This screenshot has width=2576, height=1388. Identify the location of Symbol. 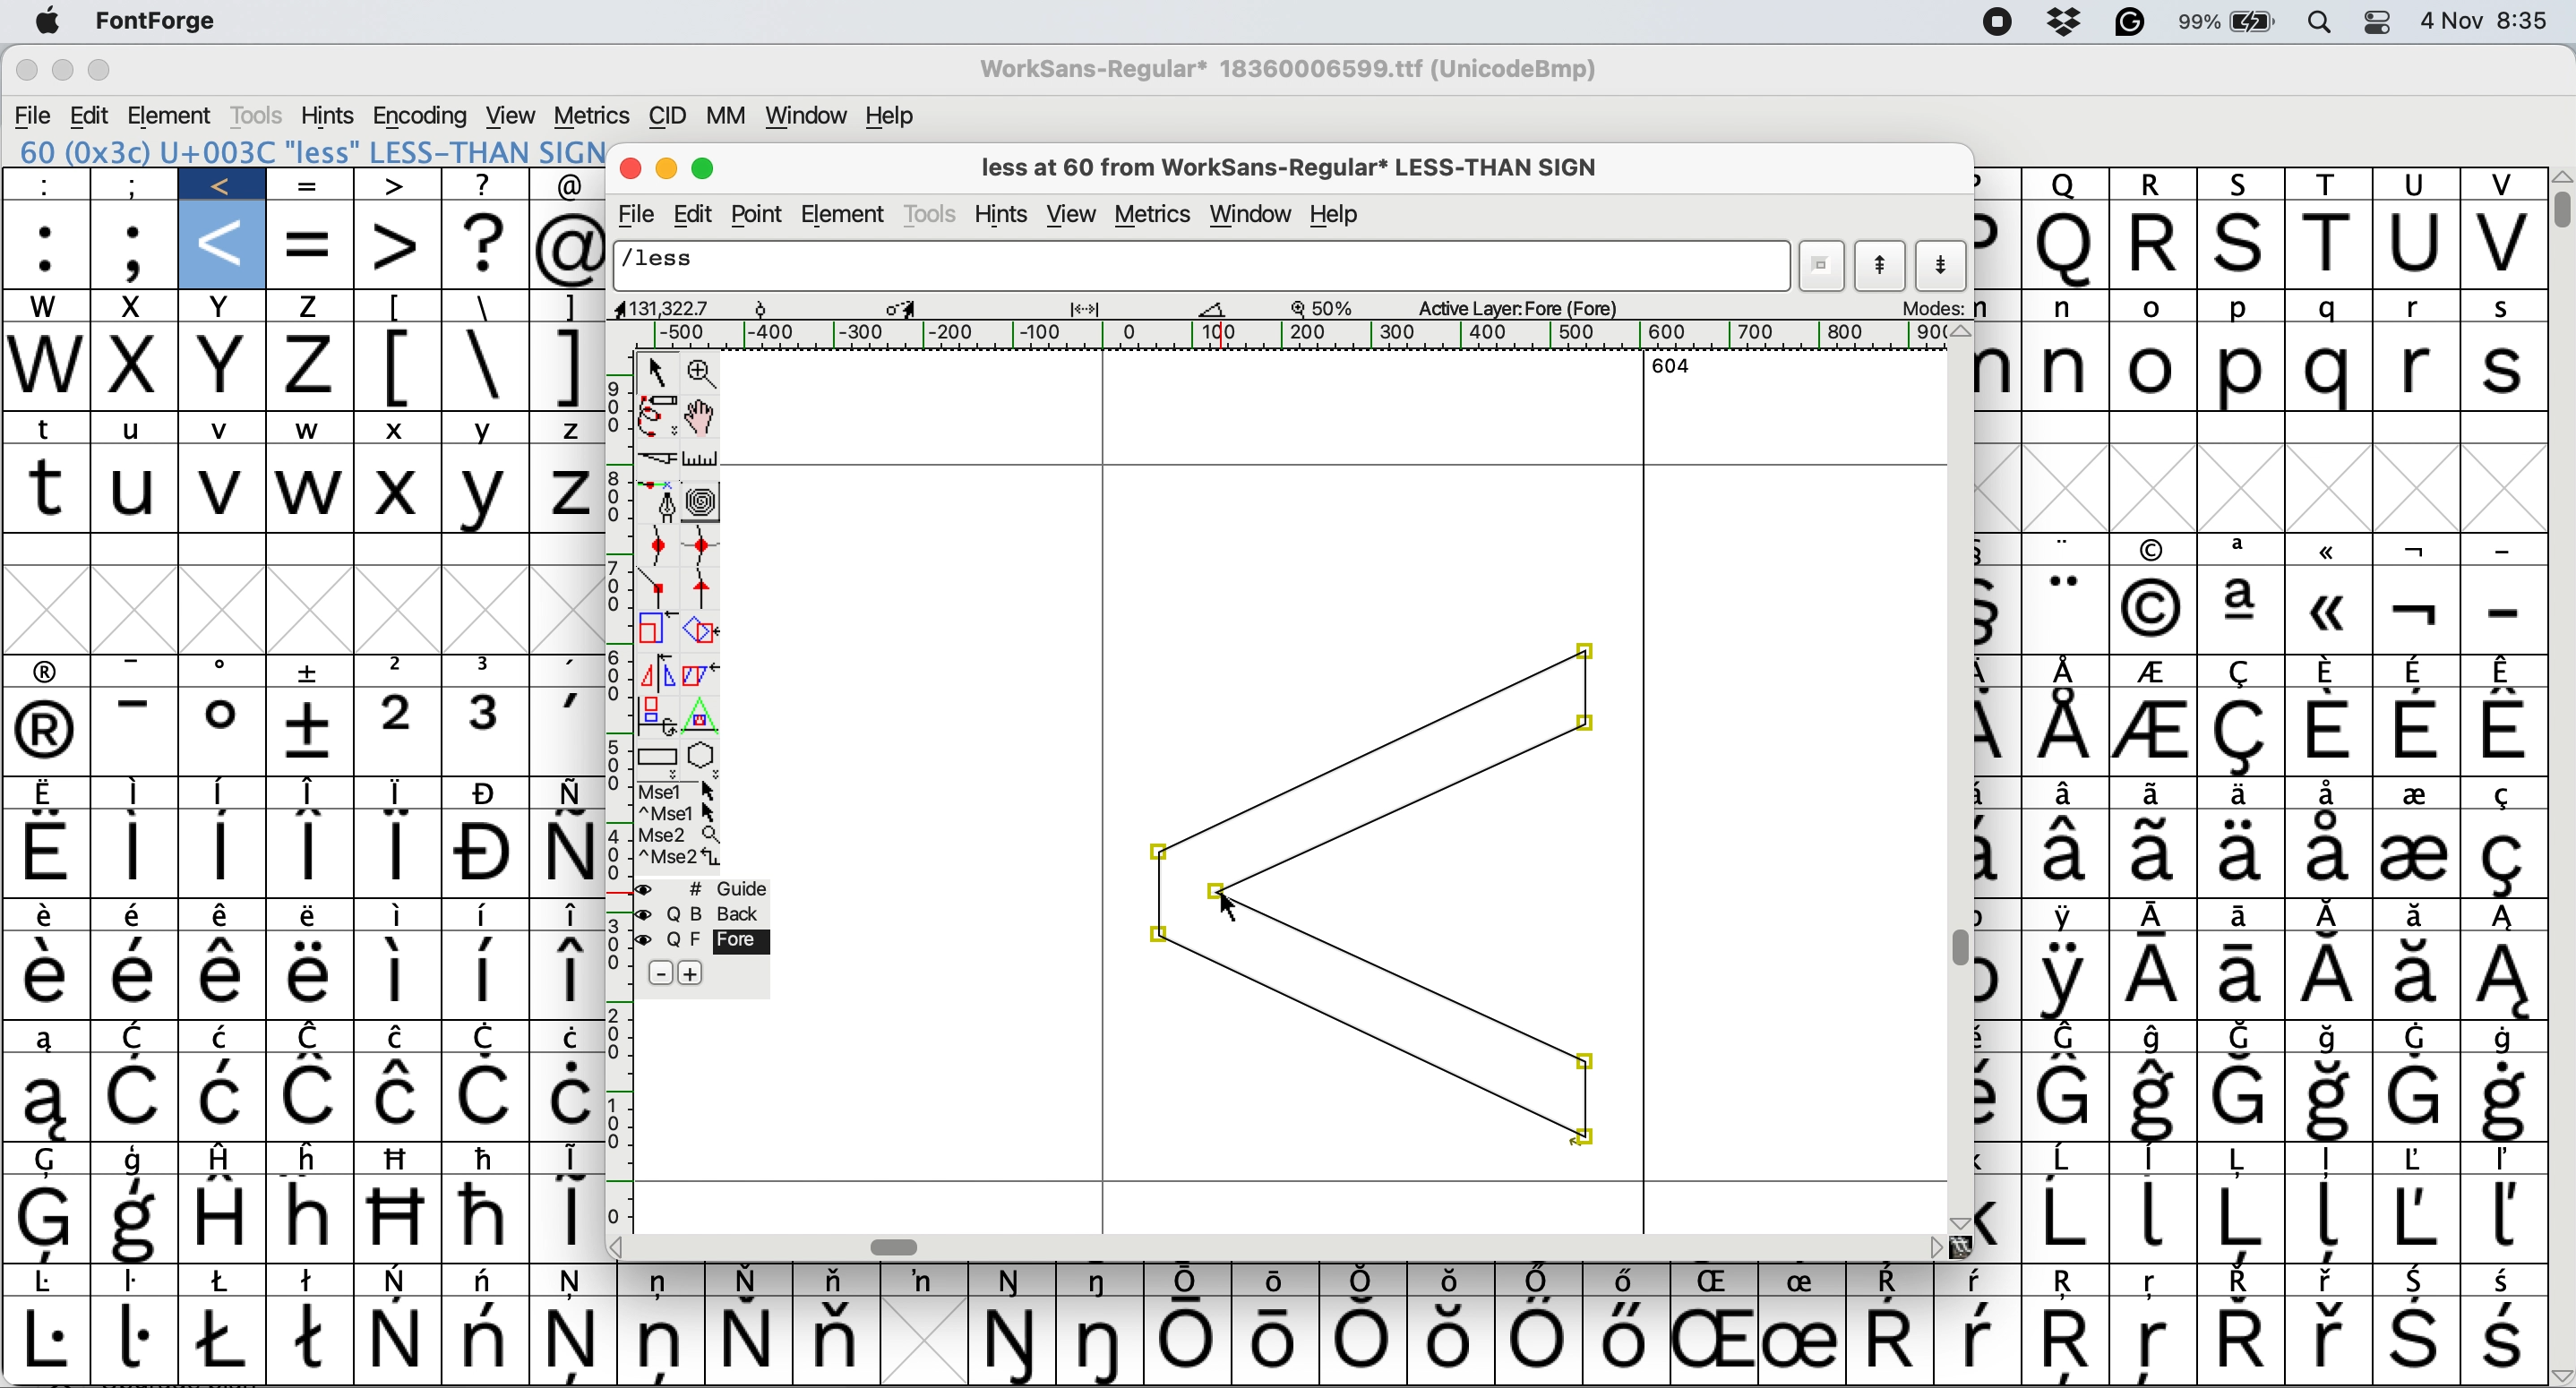
(2065, 1161).